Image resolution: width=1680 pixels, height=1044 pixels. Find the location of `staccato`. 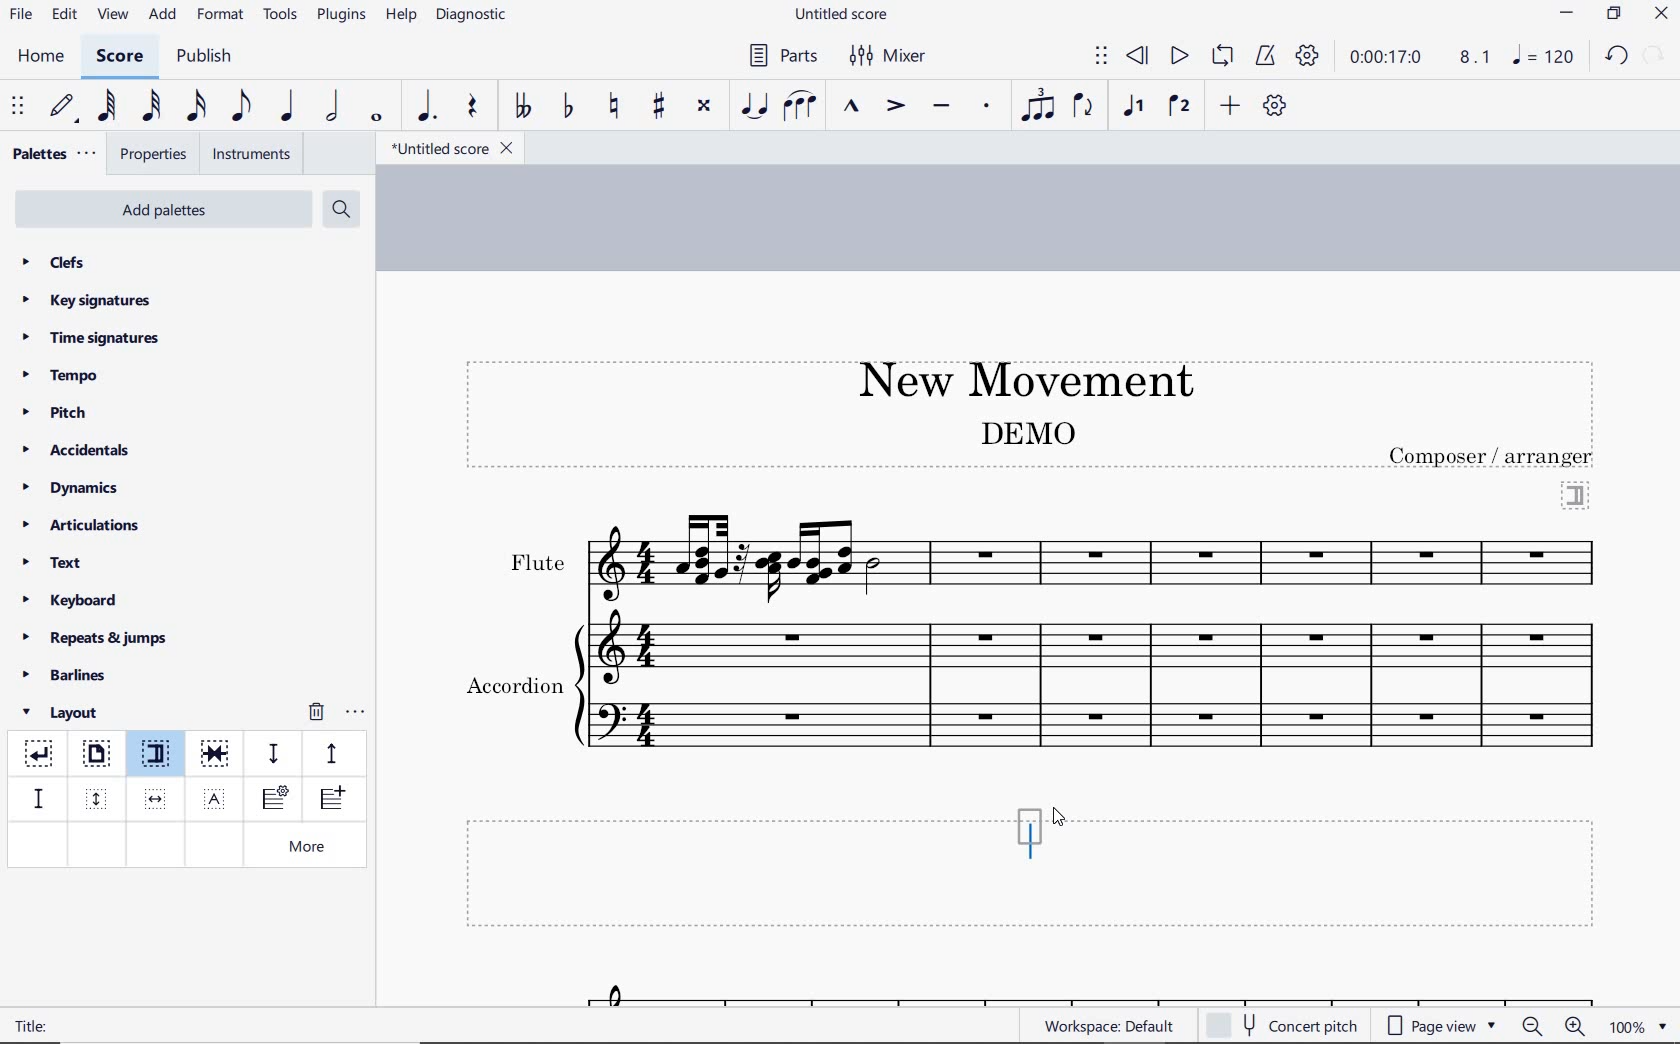

staccato is located at coordinates (987, 106).